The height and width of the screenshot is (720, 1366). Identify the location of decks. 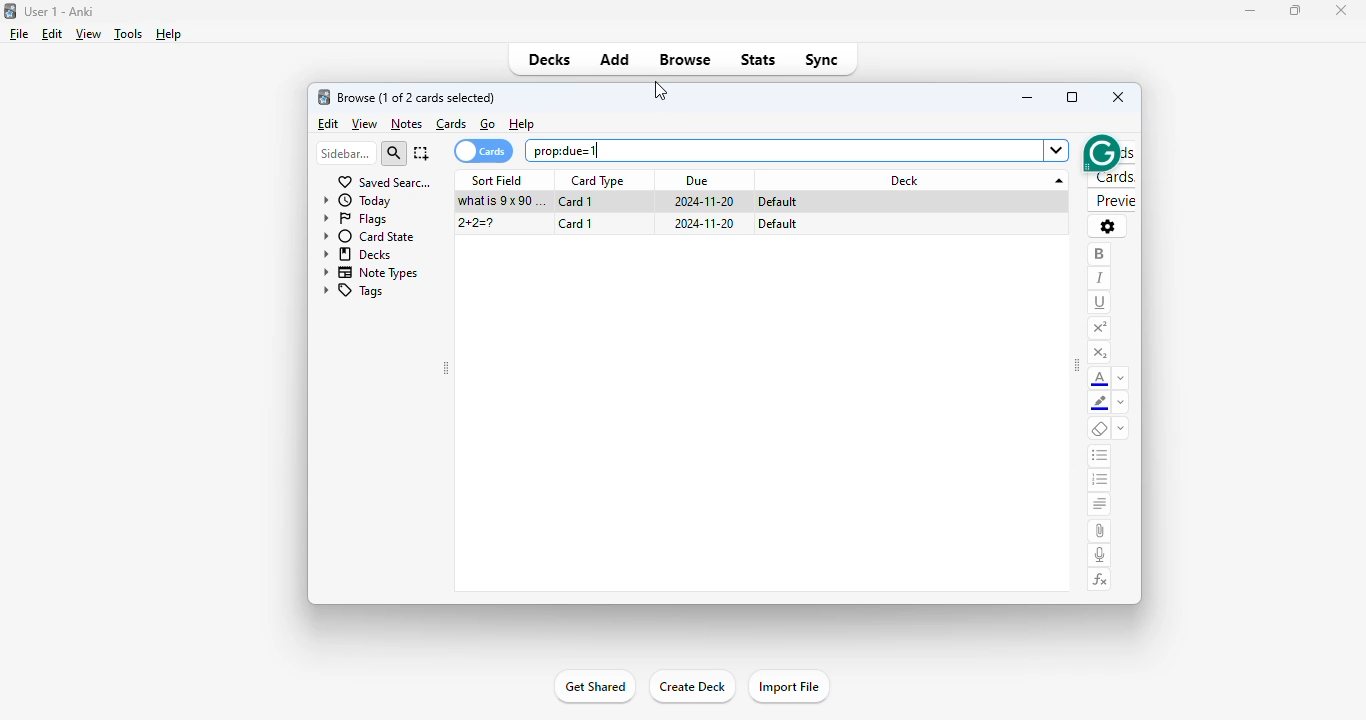
(358, 255).